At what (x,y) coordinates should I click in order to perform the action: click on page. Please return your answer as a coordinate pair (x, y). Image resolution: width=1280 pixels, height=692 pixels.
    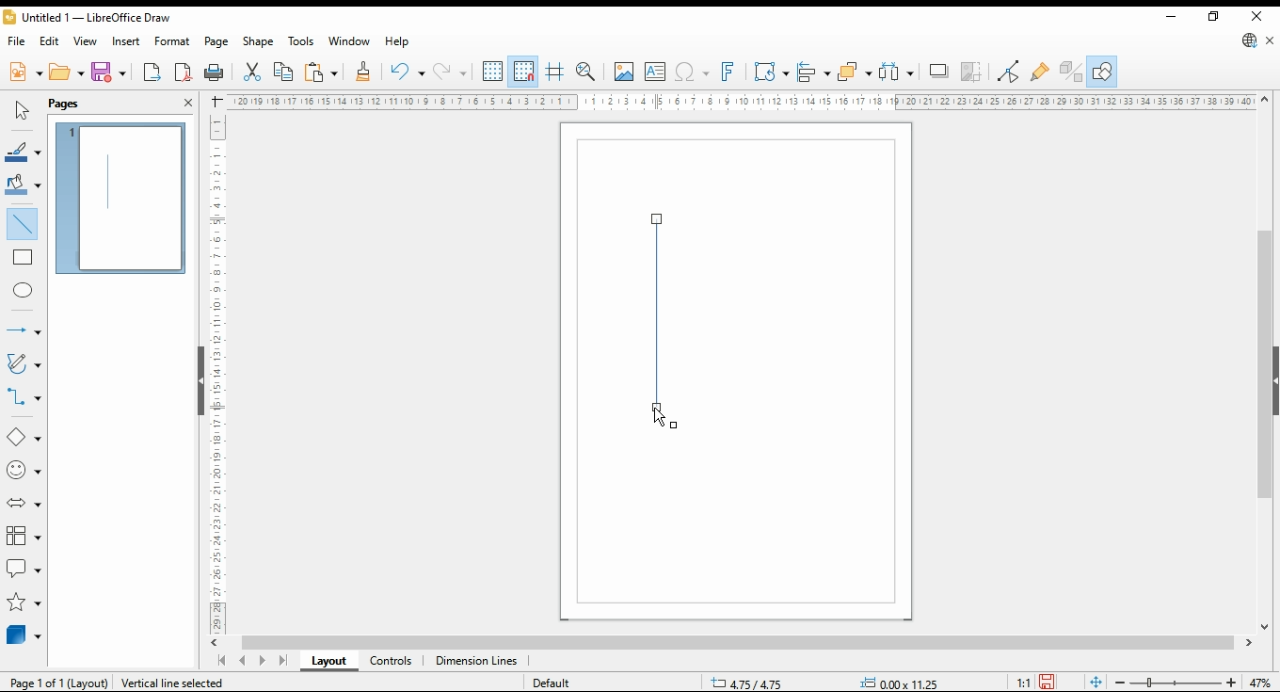
    Looking at the image, I should click on (218, 42).